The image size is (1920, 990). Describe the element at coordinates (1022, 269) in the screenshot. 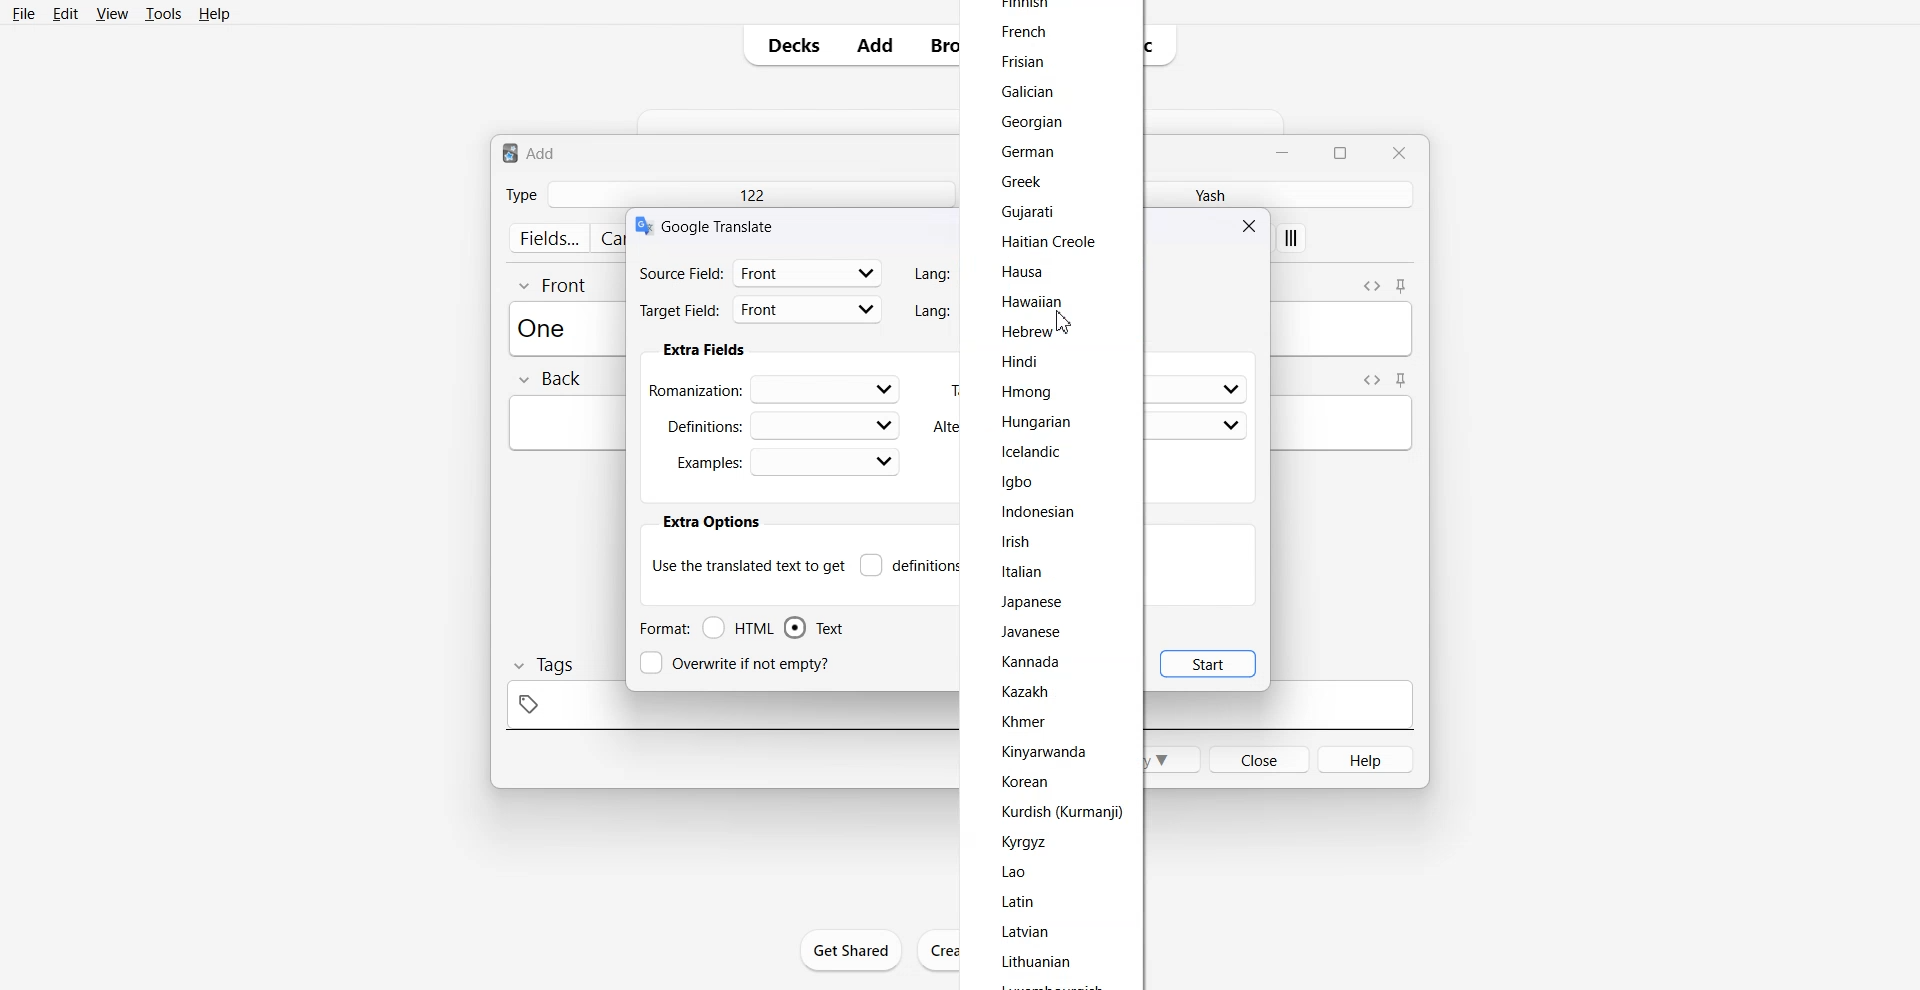

I see `Hausa` at that location.